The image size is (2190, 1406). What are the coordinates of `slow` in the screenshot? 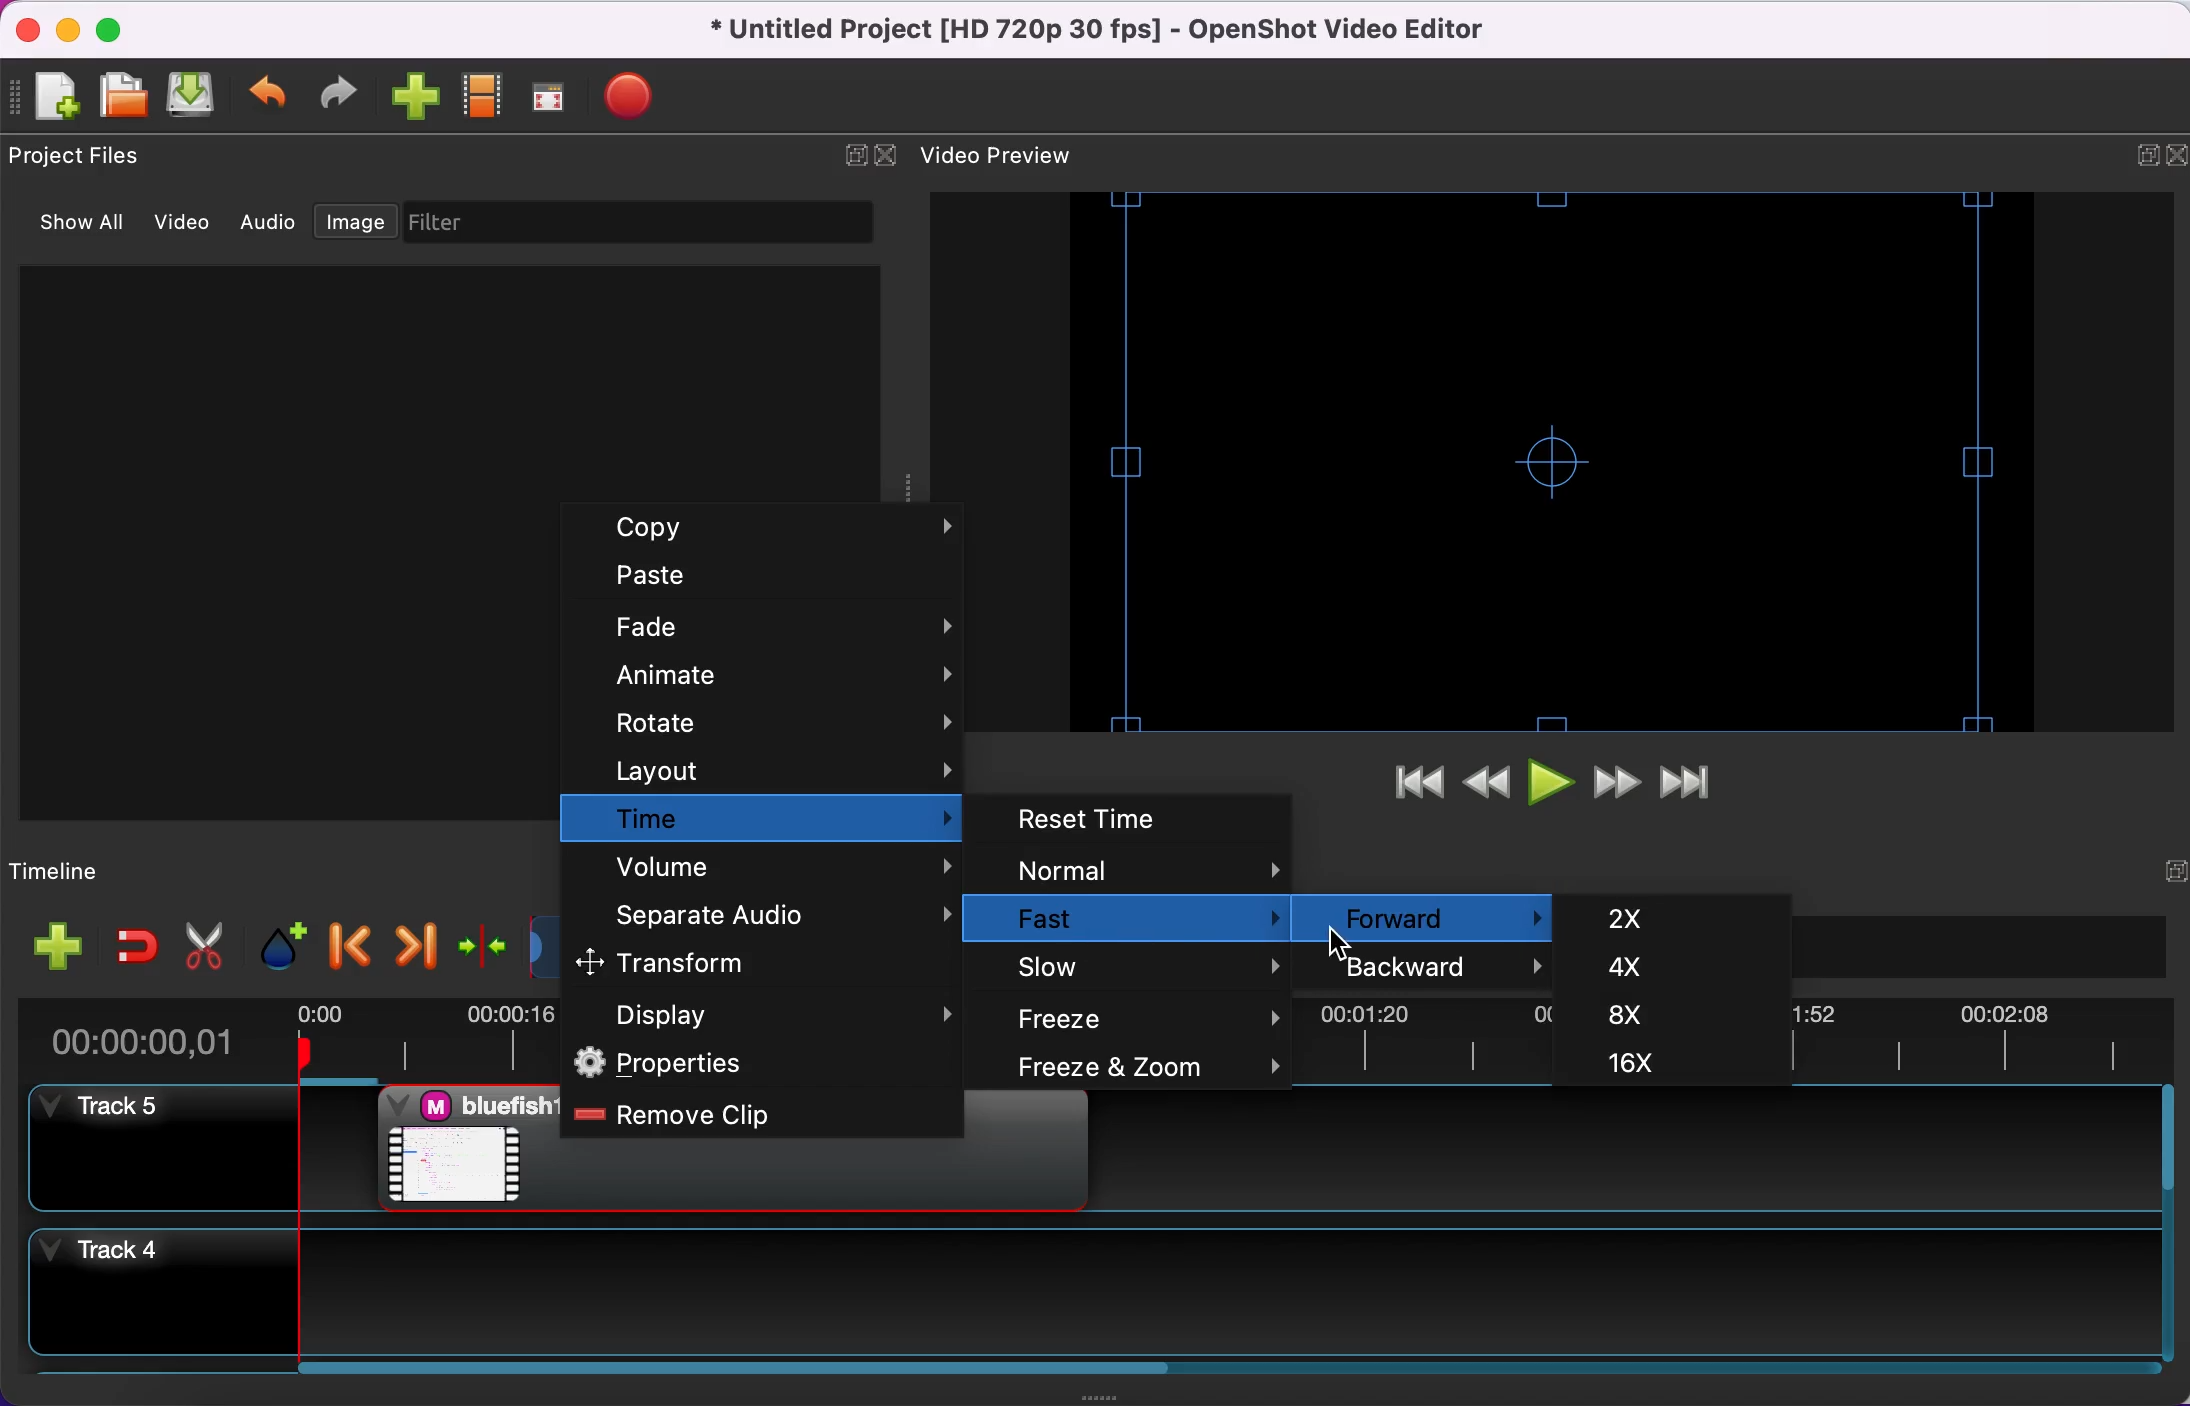 It's located at (1150, 968).